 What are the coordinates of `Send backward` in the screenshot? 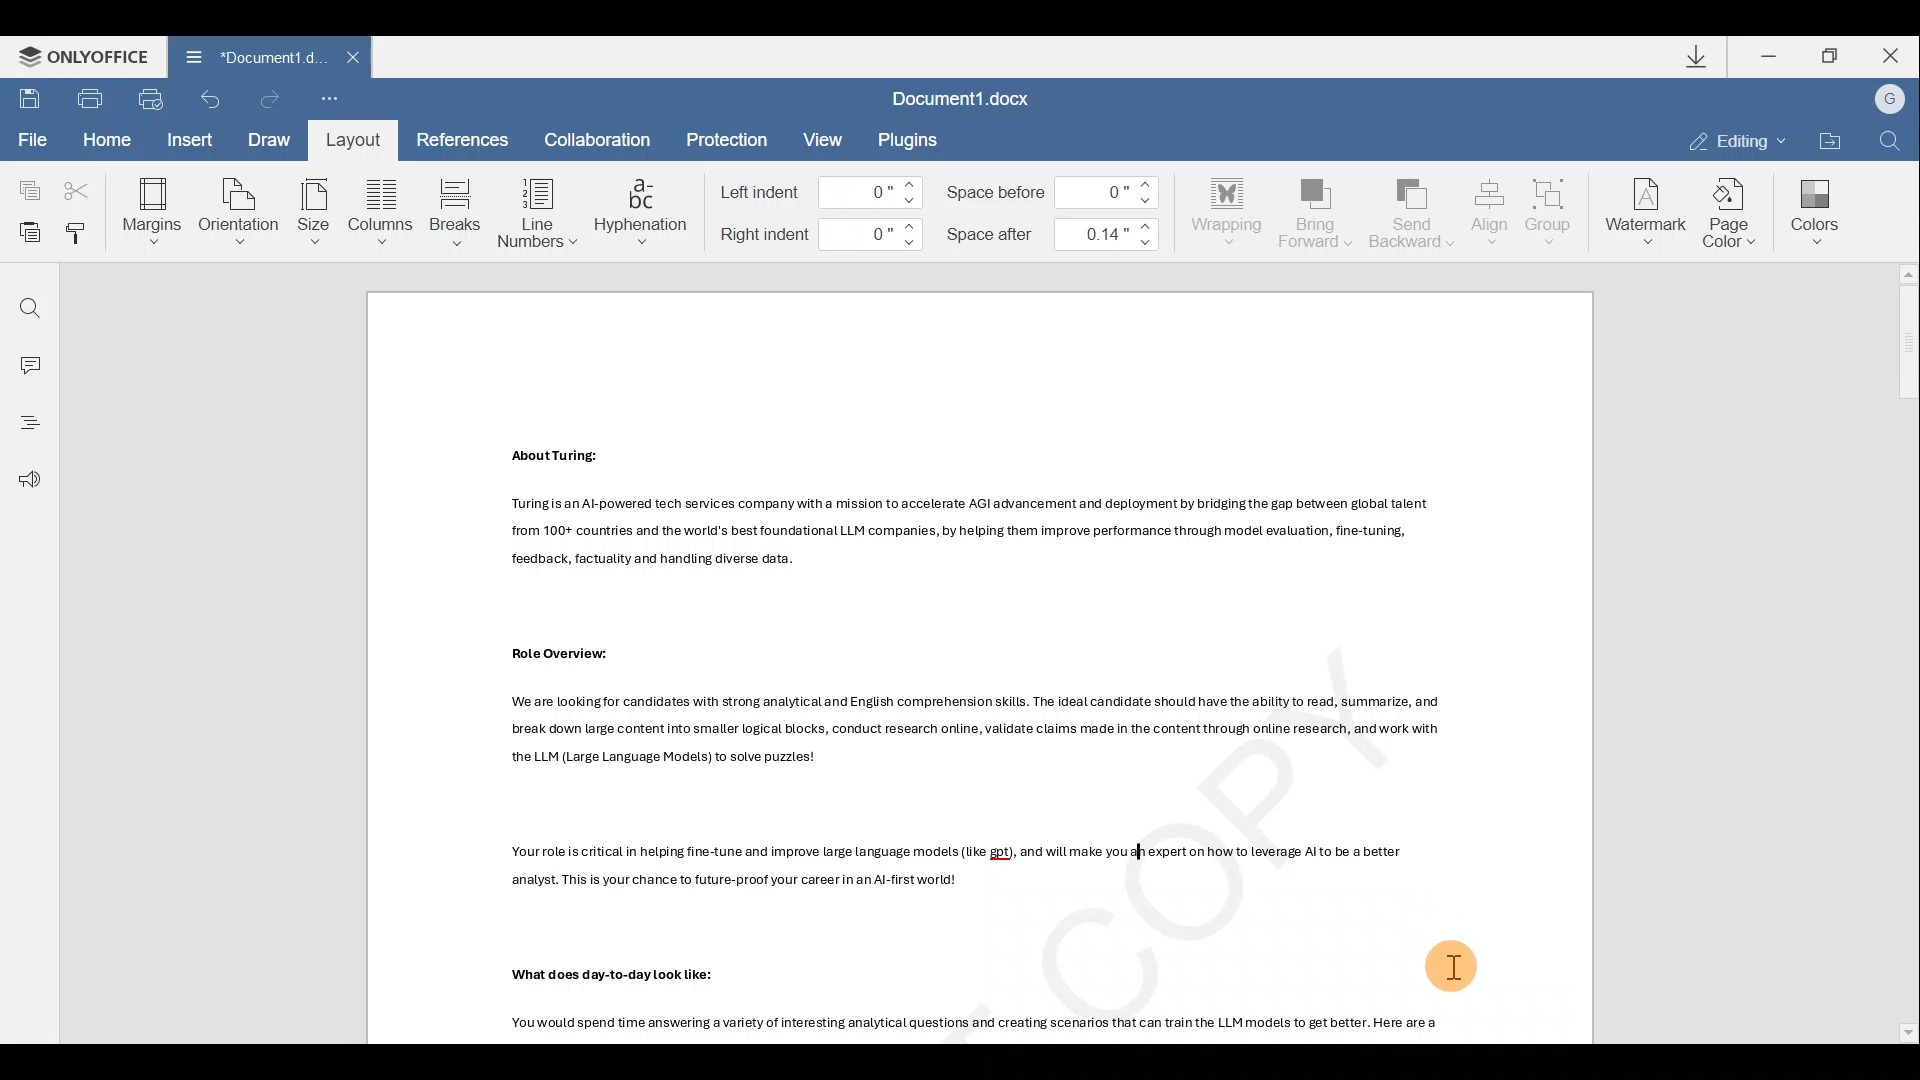 It's located at (1414, 211).